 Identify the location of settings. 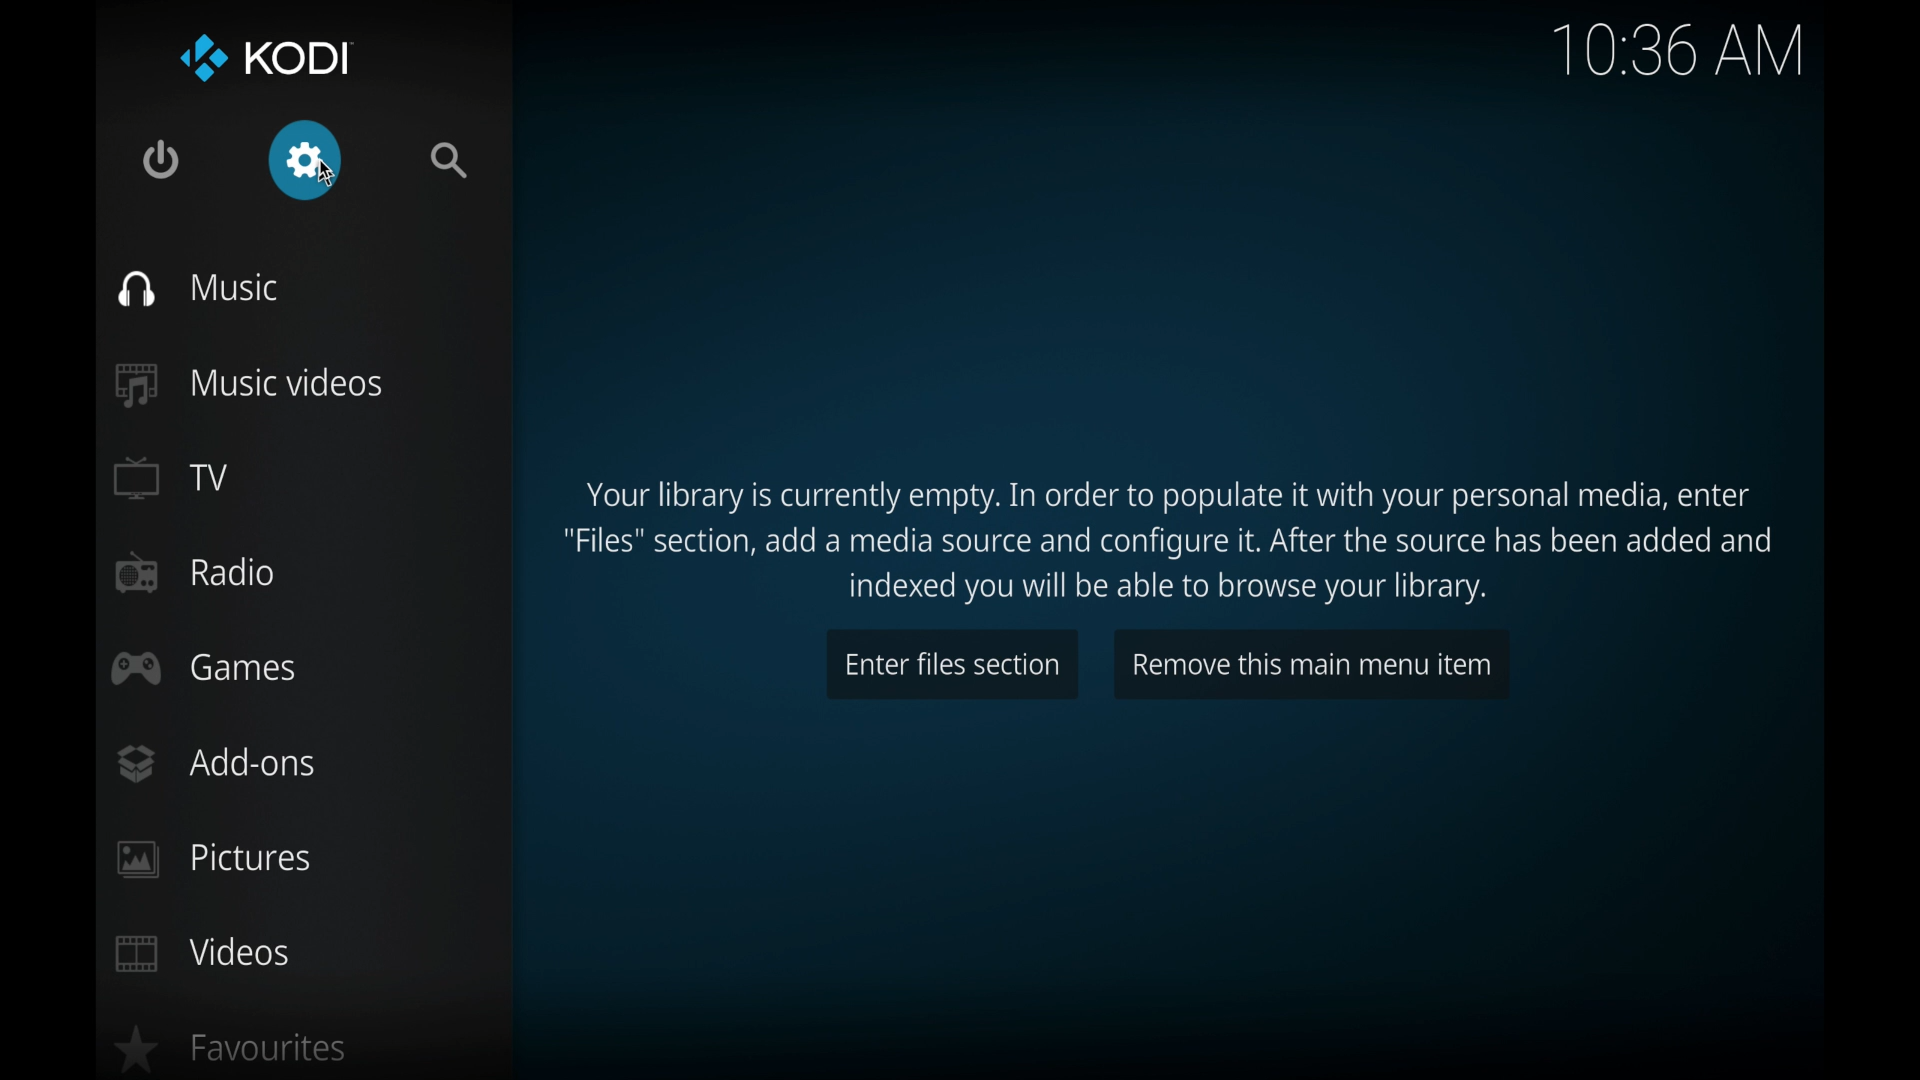
(302, 161).